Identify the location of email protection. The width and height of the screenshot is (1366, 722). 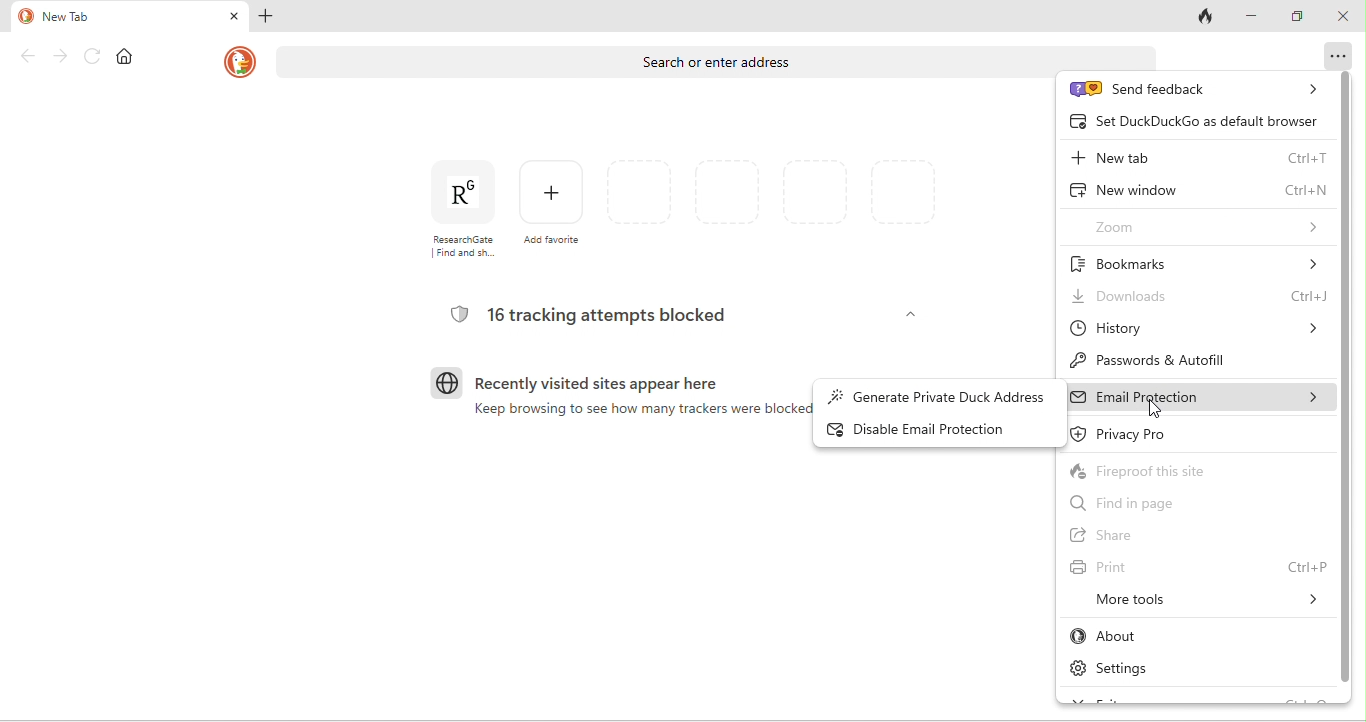
(1200, 398).